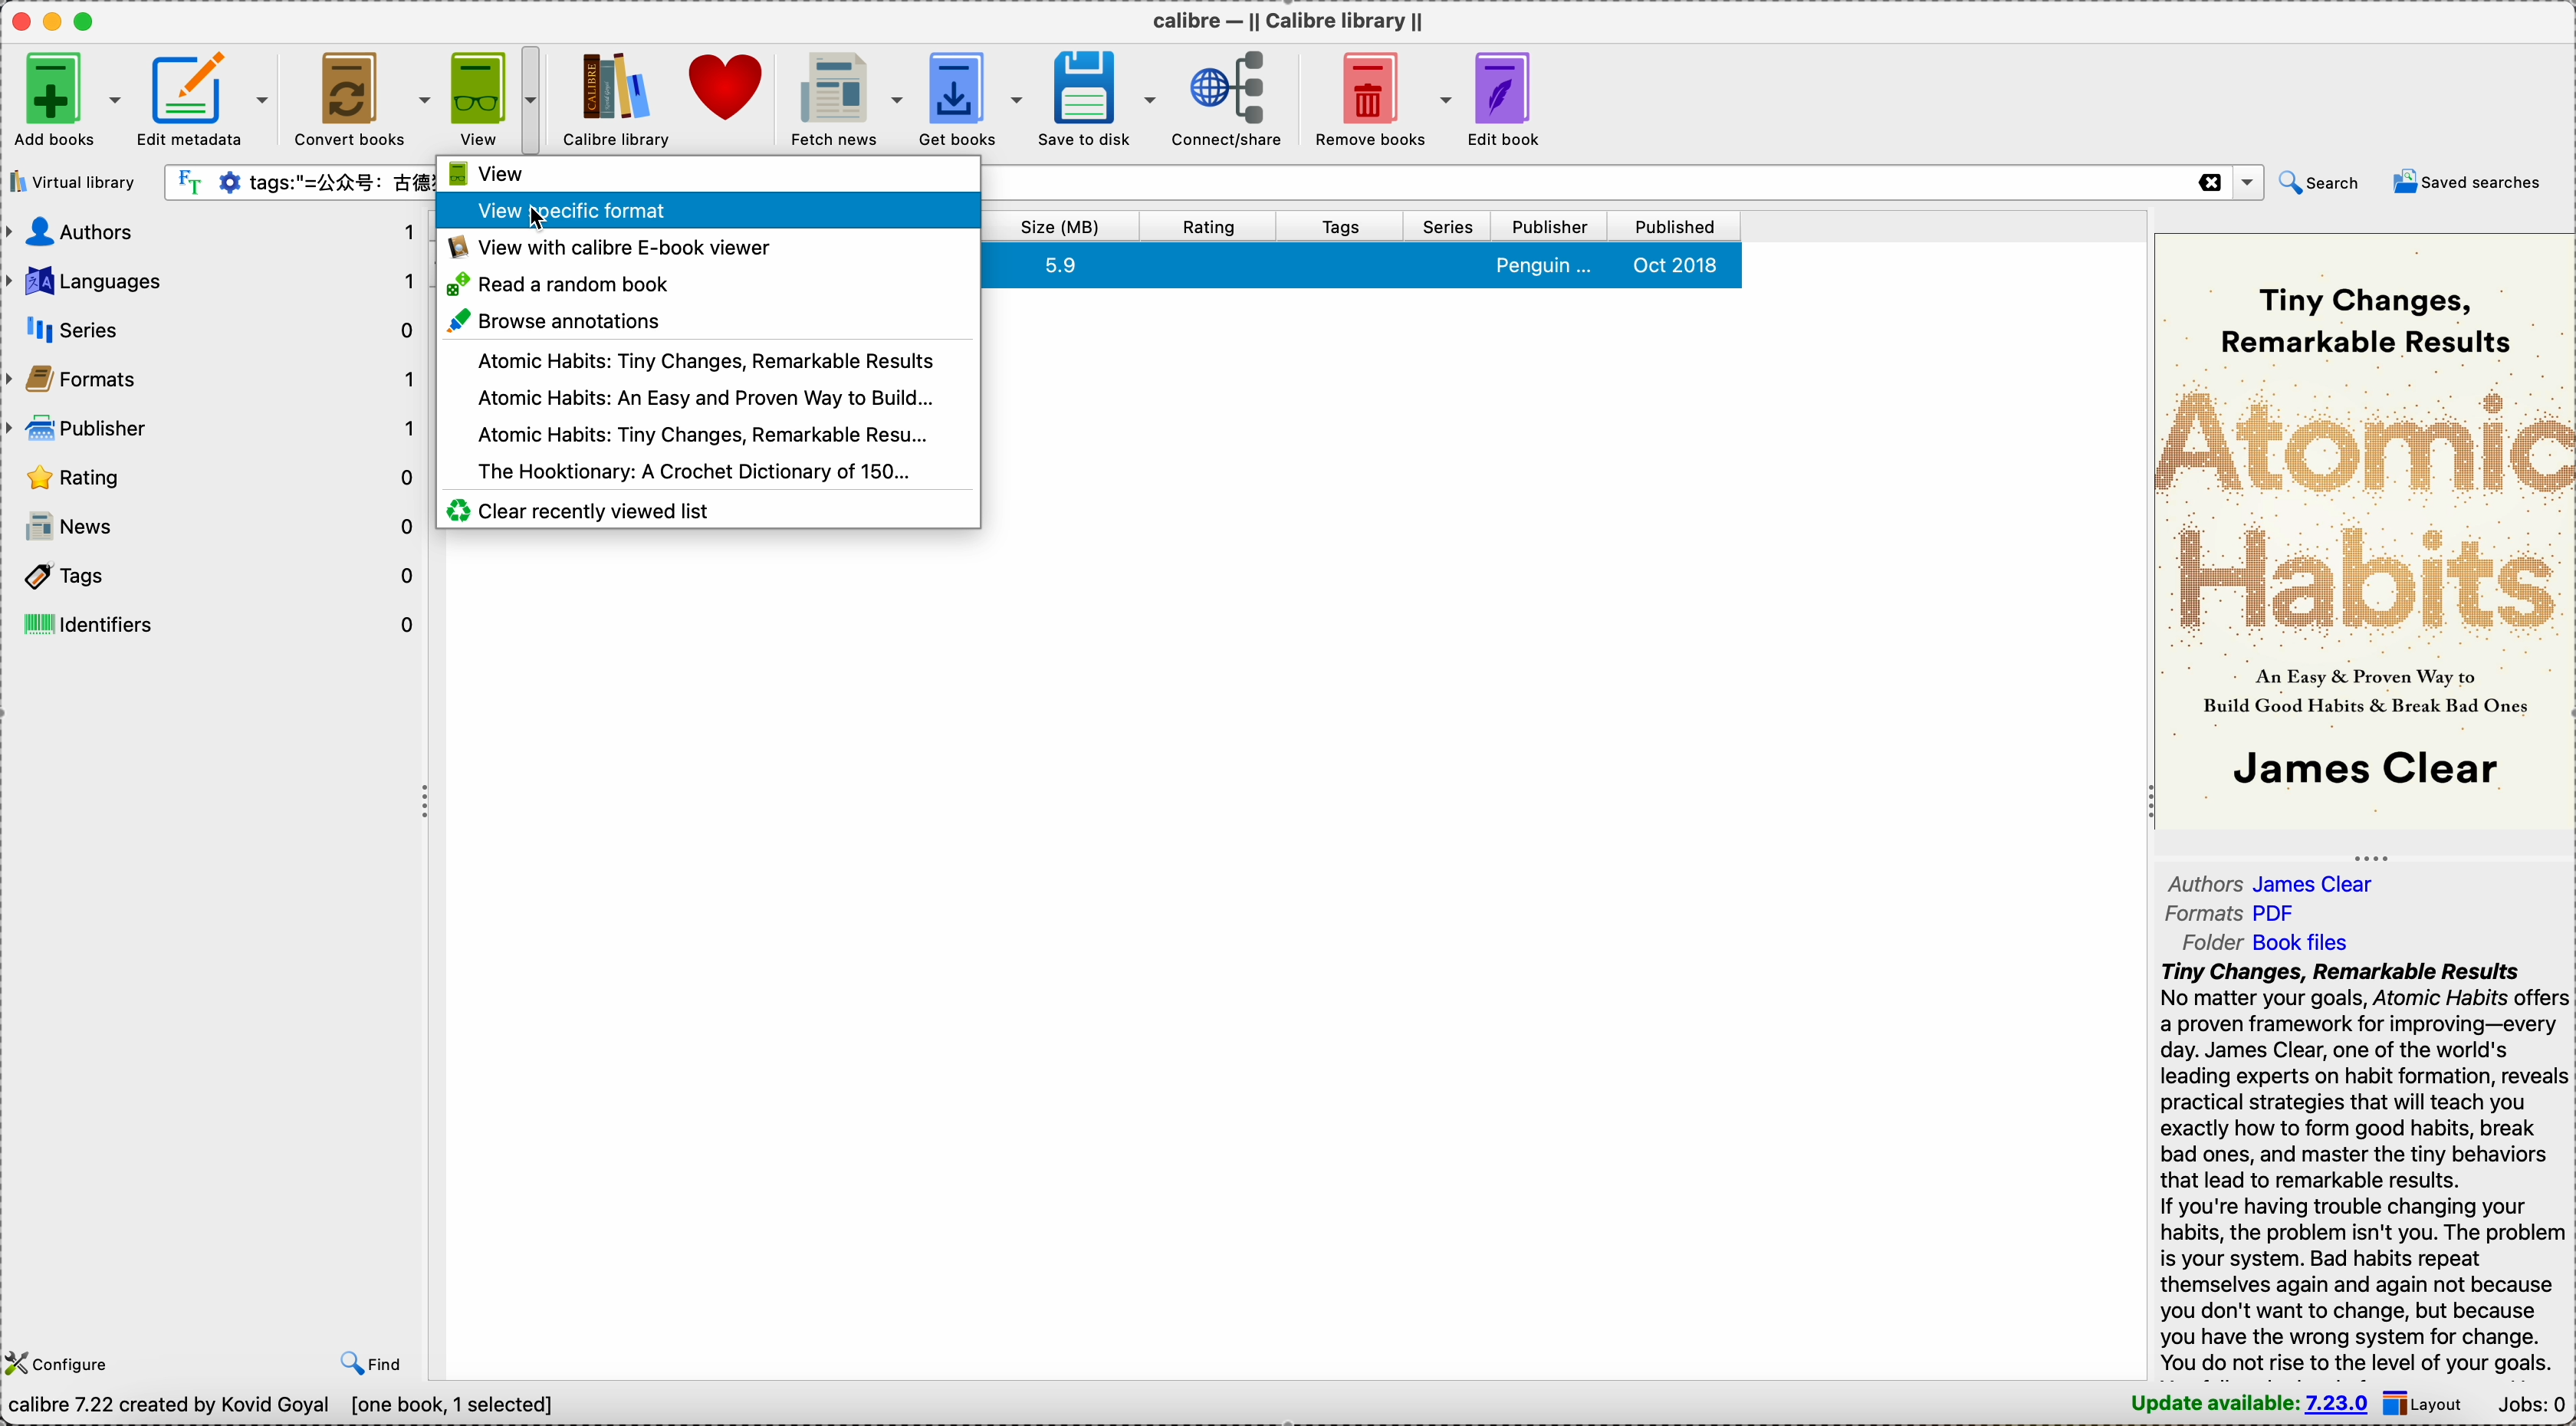  I want to click on convert books, so click(362, 96).